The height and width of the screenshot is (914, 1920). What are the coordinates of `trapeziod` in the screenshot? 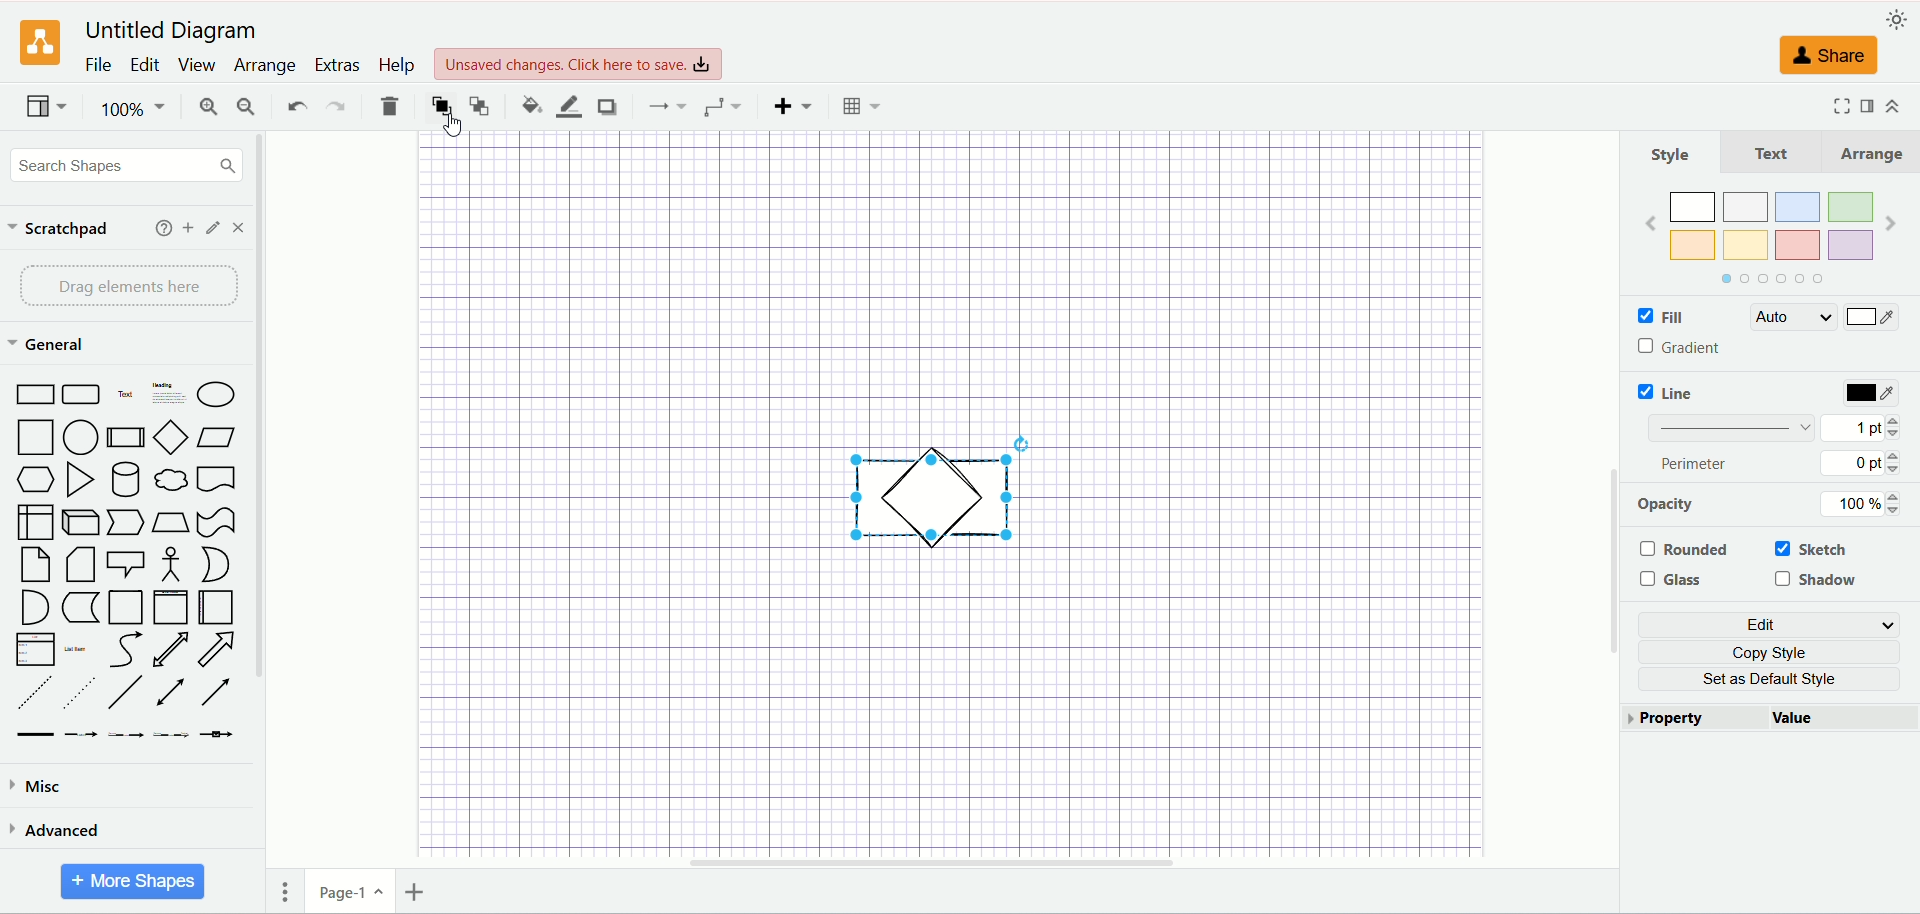 It's located at (170, 522).